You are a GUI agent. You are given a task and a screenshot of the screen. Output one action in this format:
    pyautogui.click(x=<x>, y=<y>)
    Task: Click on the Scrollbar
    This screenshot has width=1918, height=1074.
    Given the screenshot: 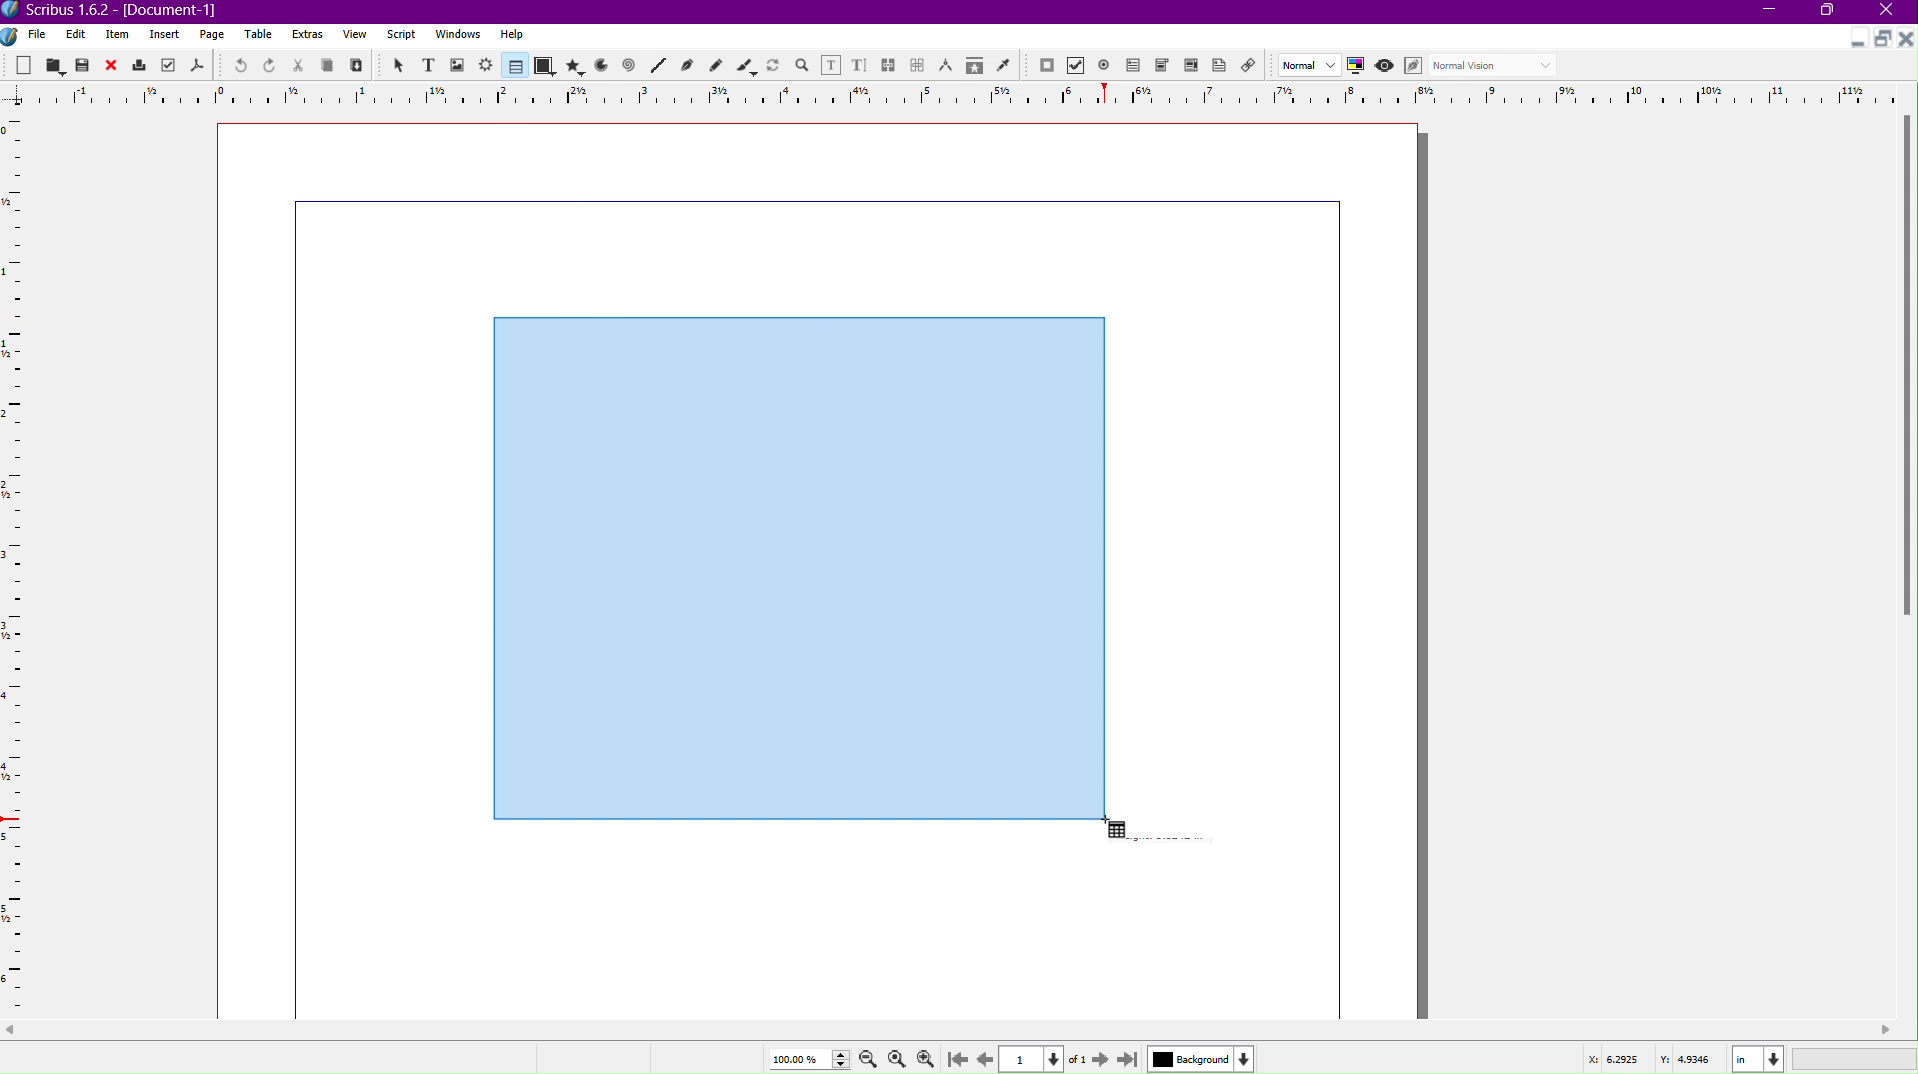 What is the action you would take?
    pyautogui.click(x=959, y=1030)
    